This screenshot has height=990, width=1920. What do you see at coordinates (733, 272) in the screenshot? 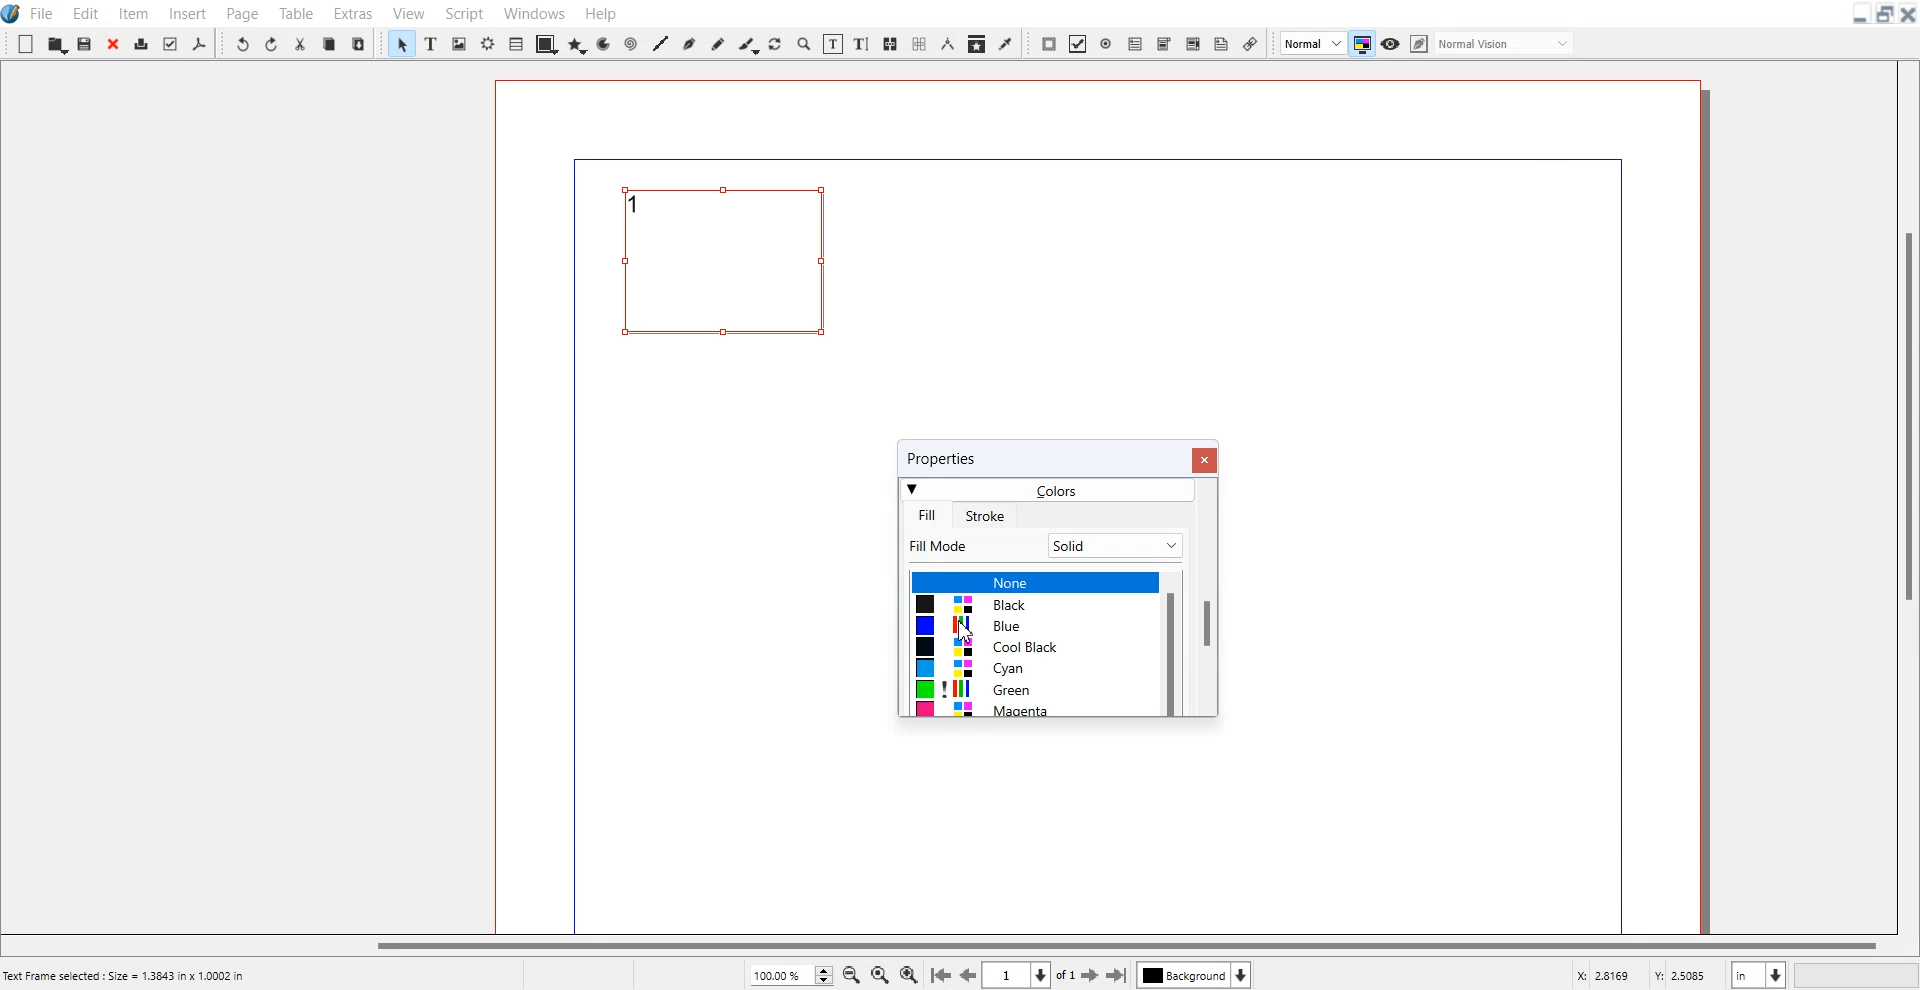
I see `Text Frame` at bounding box center [733, 272].